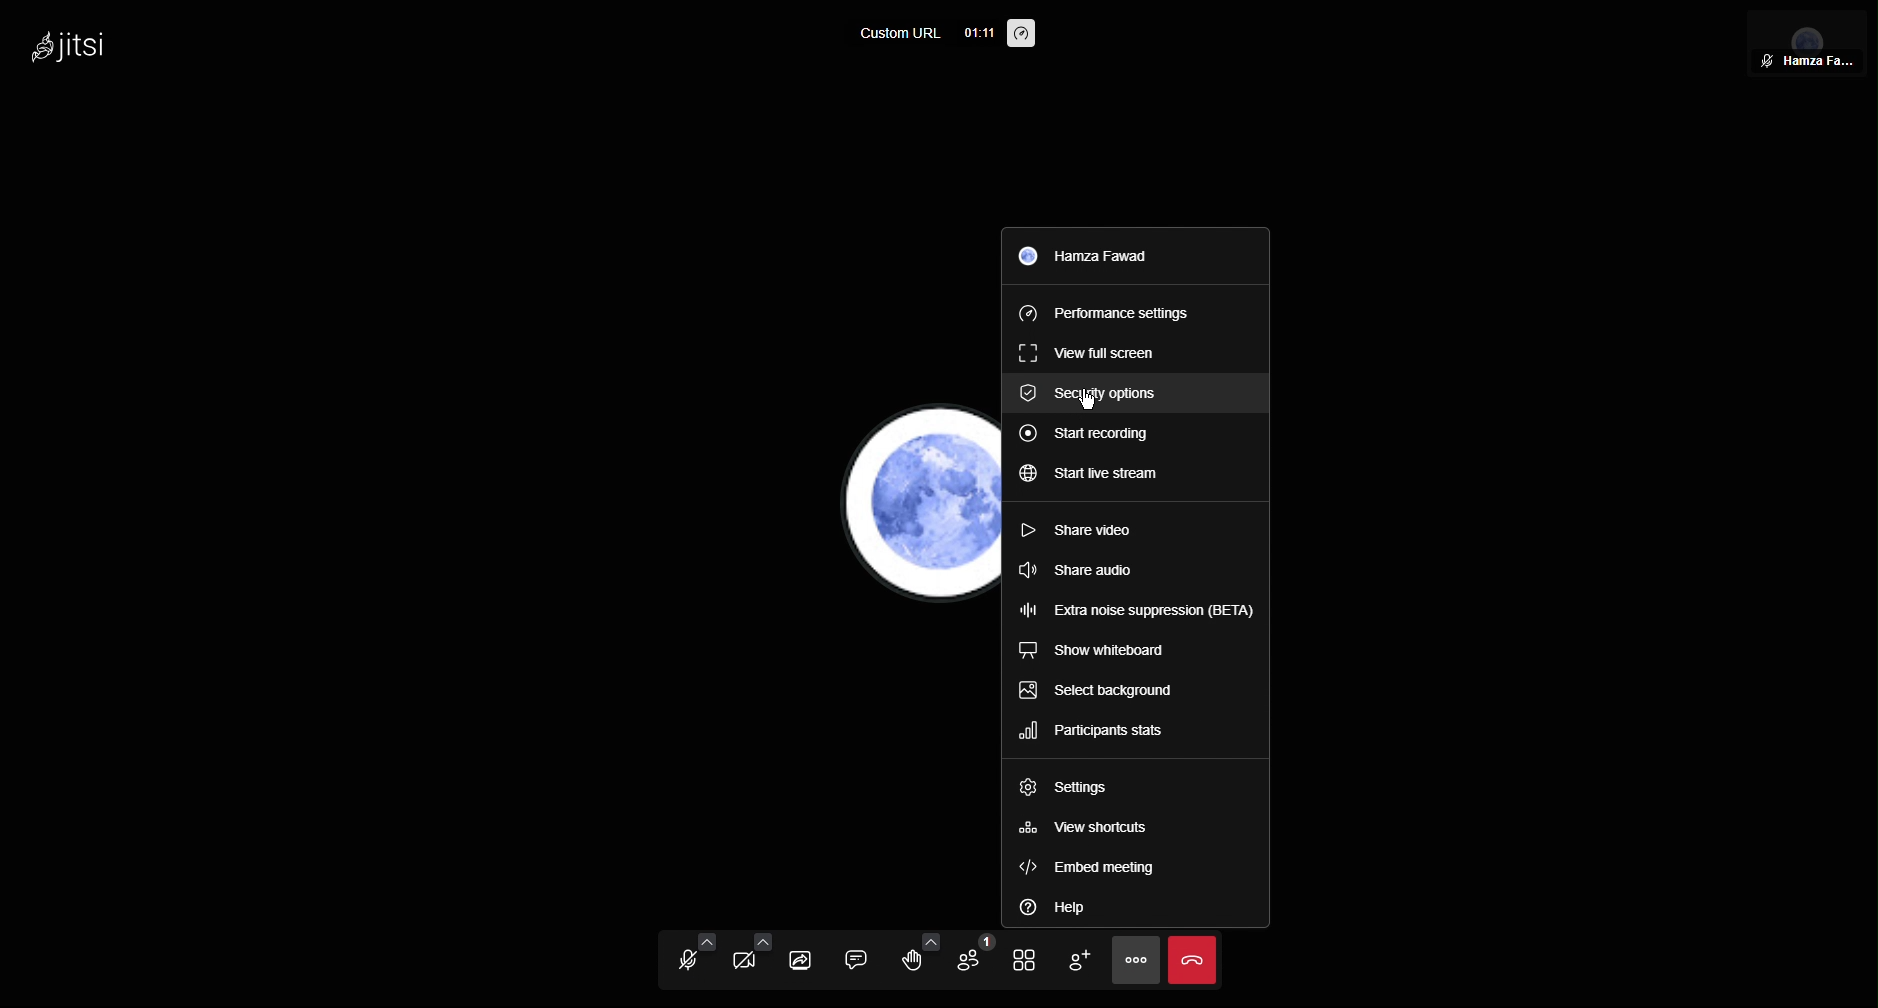 This screenshot has height=1008, width=1878. What do you see at coordinates (1029, 961) in the screenshot?
I see `Tile View` at bounding box center [1029, 961].